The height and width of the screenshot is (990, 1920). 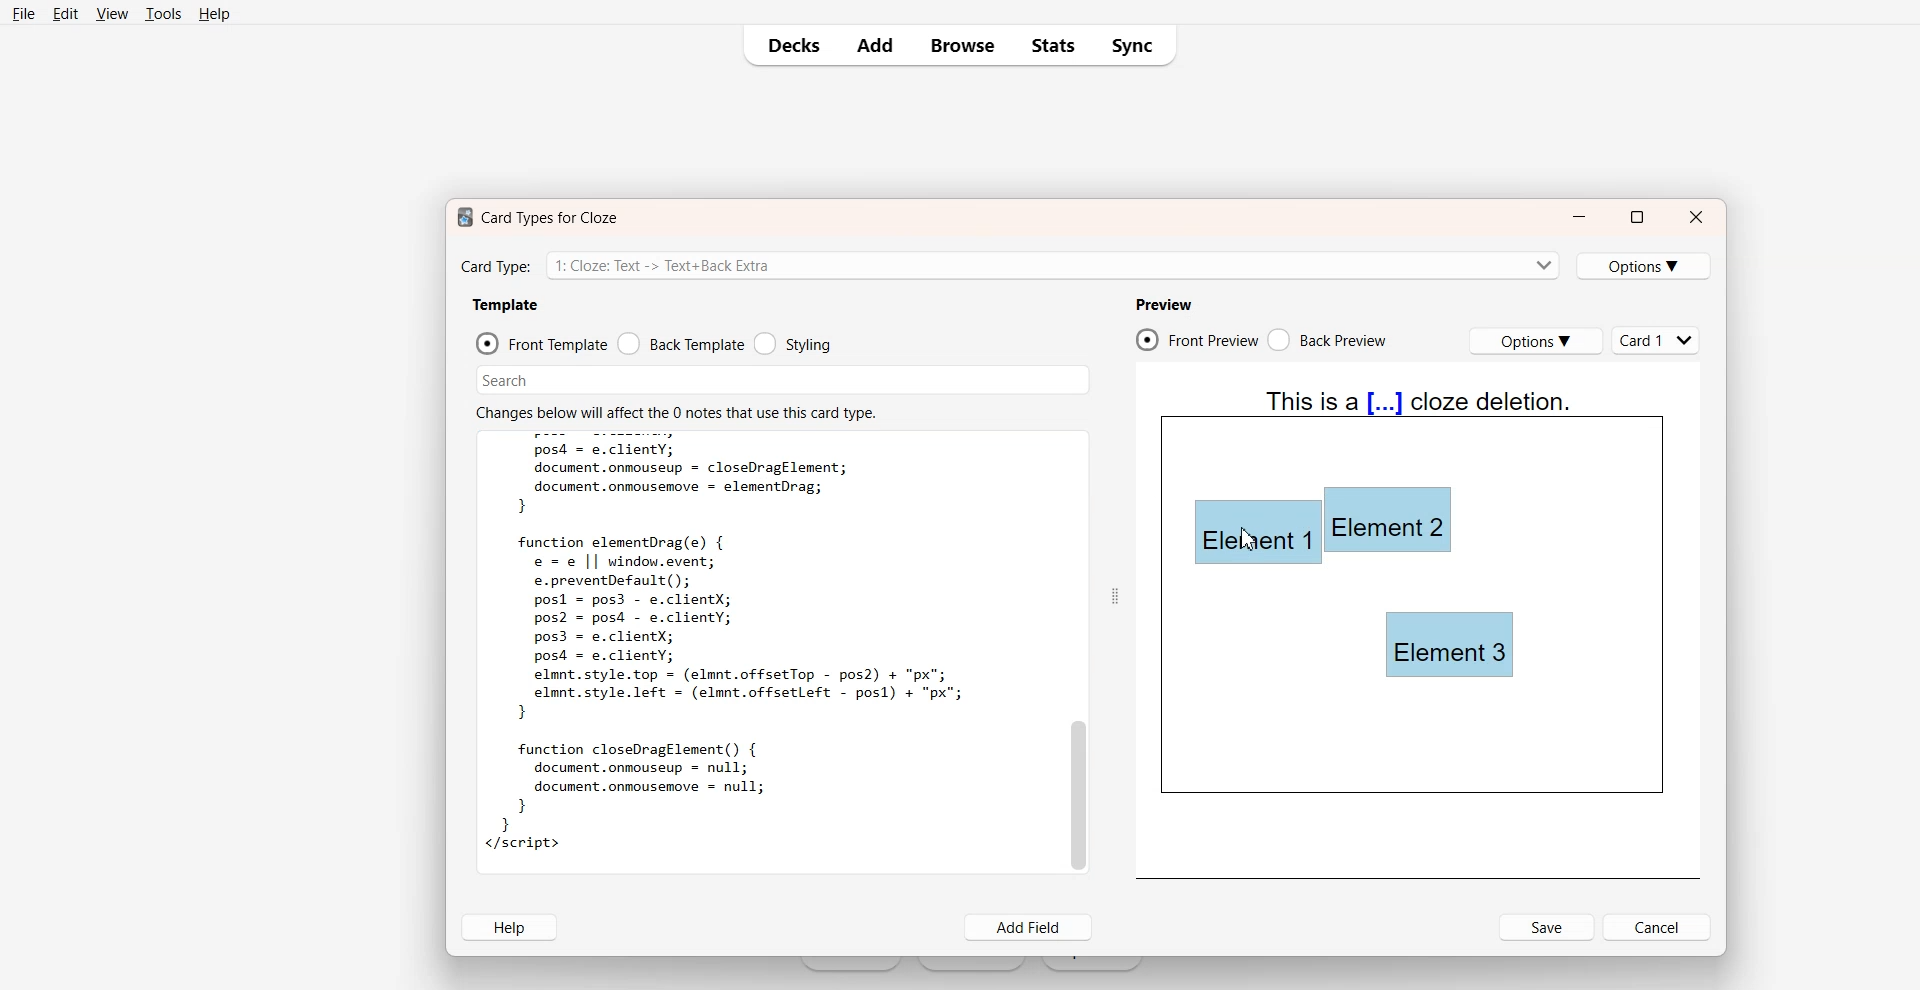 I want to click on Sync, so click(x=1136, y=46).